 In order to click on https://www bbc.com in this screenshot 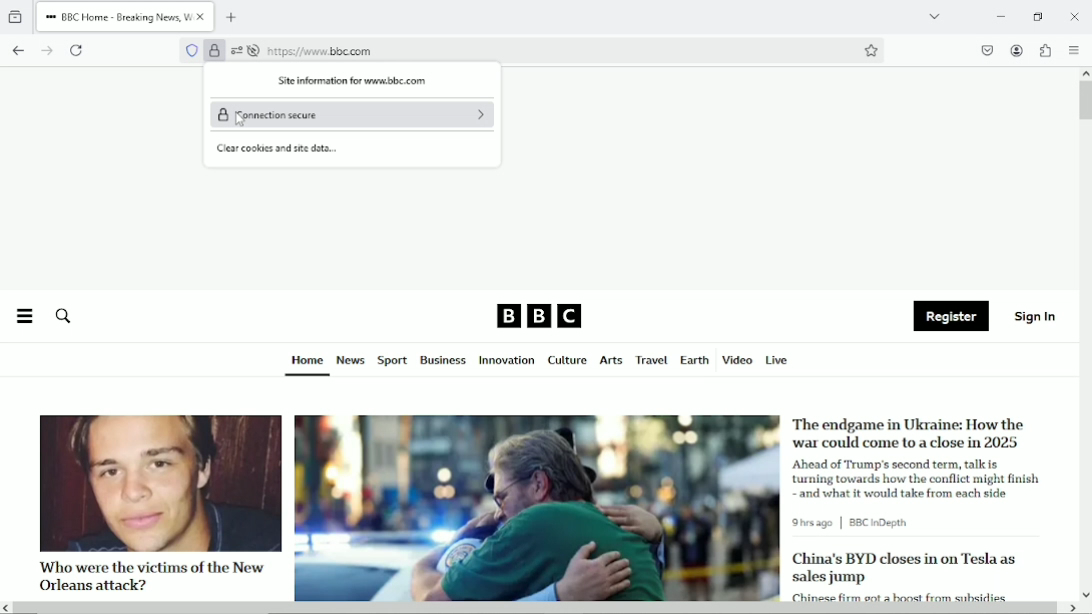, I will do `click(321, 51)`.